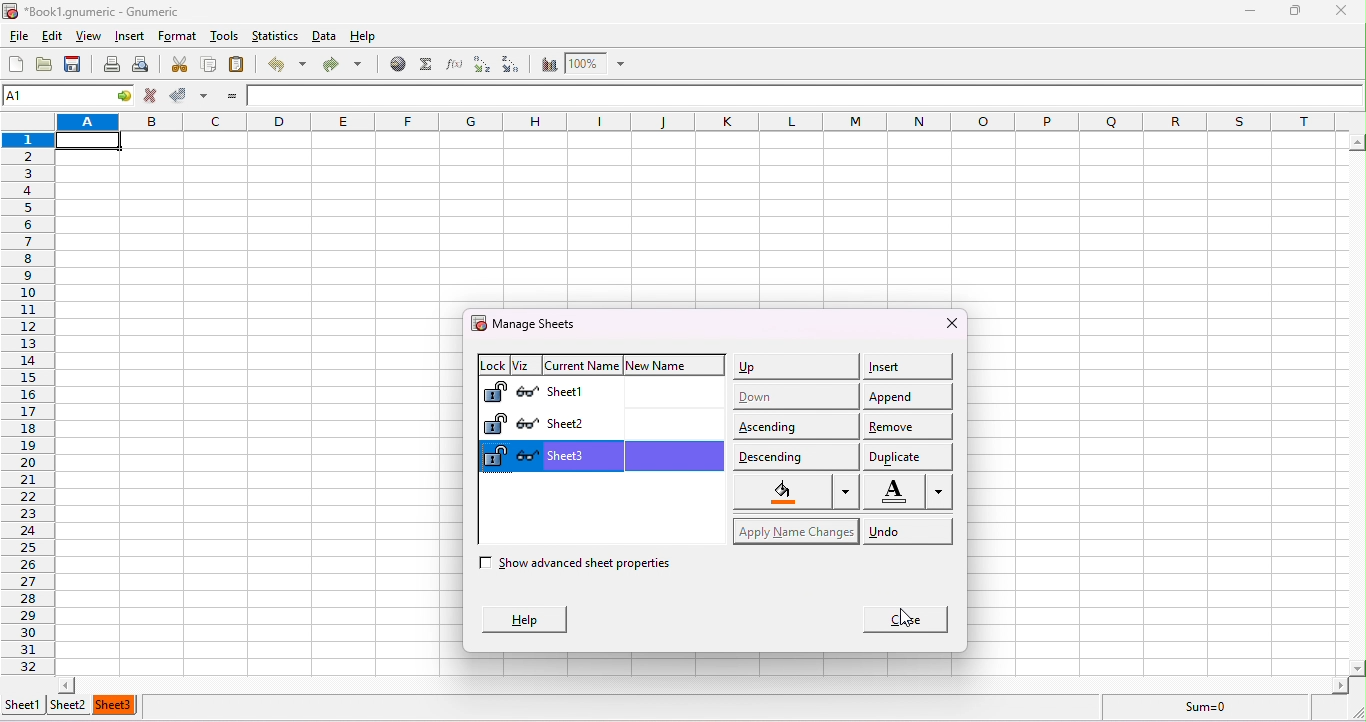  What do you see at coordinates (900, 619) in the screenshot?
I see `close` at bounding box center [900, 619].